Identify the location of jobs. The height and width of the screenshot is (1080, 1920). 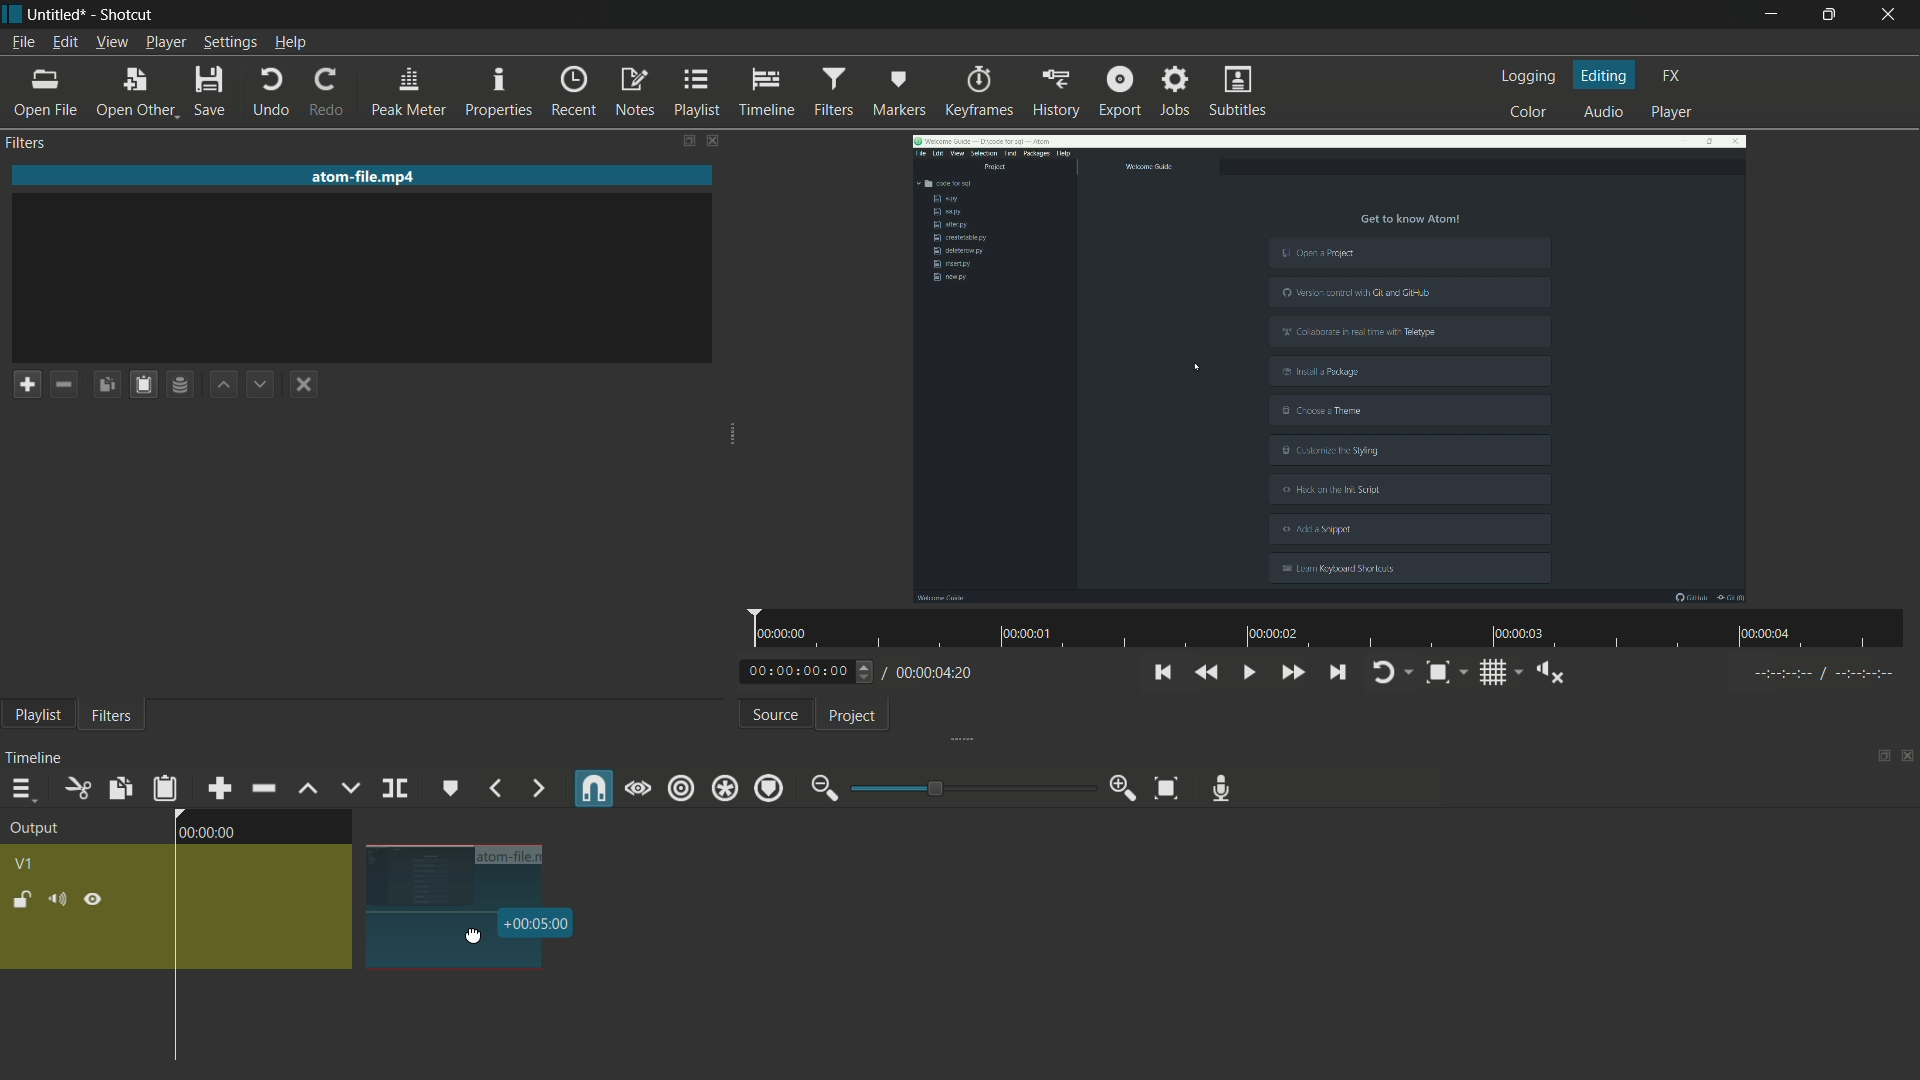
(1175, 93).